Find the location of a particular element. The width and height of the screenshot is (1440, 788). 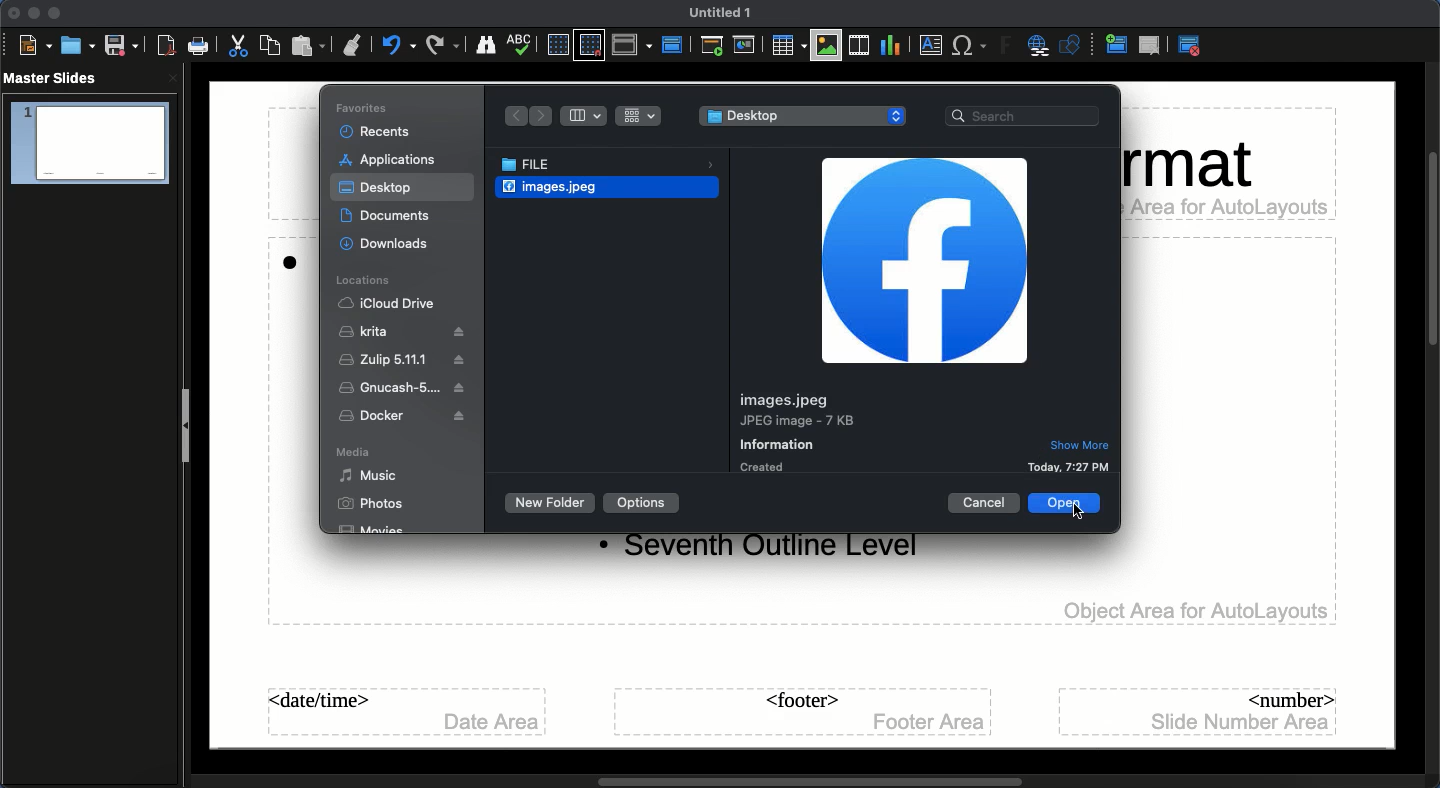

Display views is located at coordinates (632, 45).